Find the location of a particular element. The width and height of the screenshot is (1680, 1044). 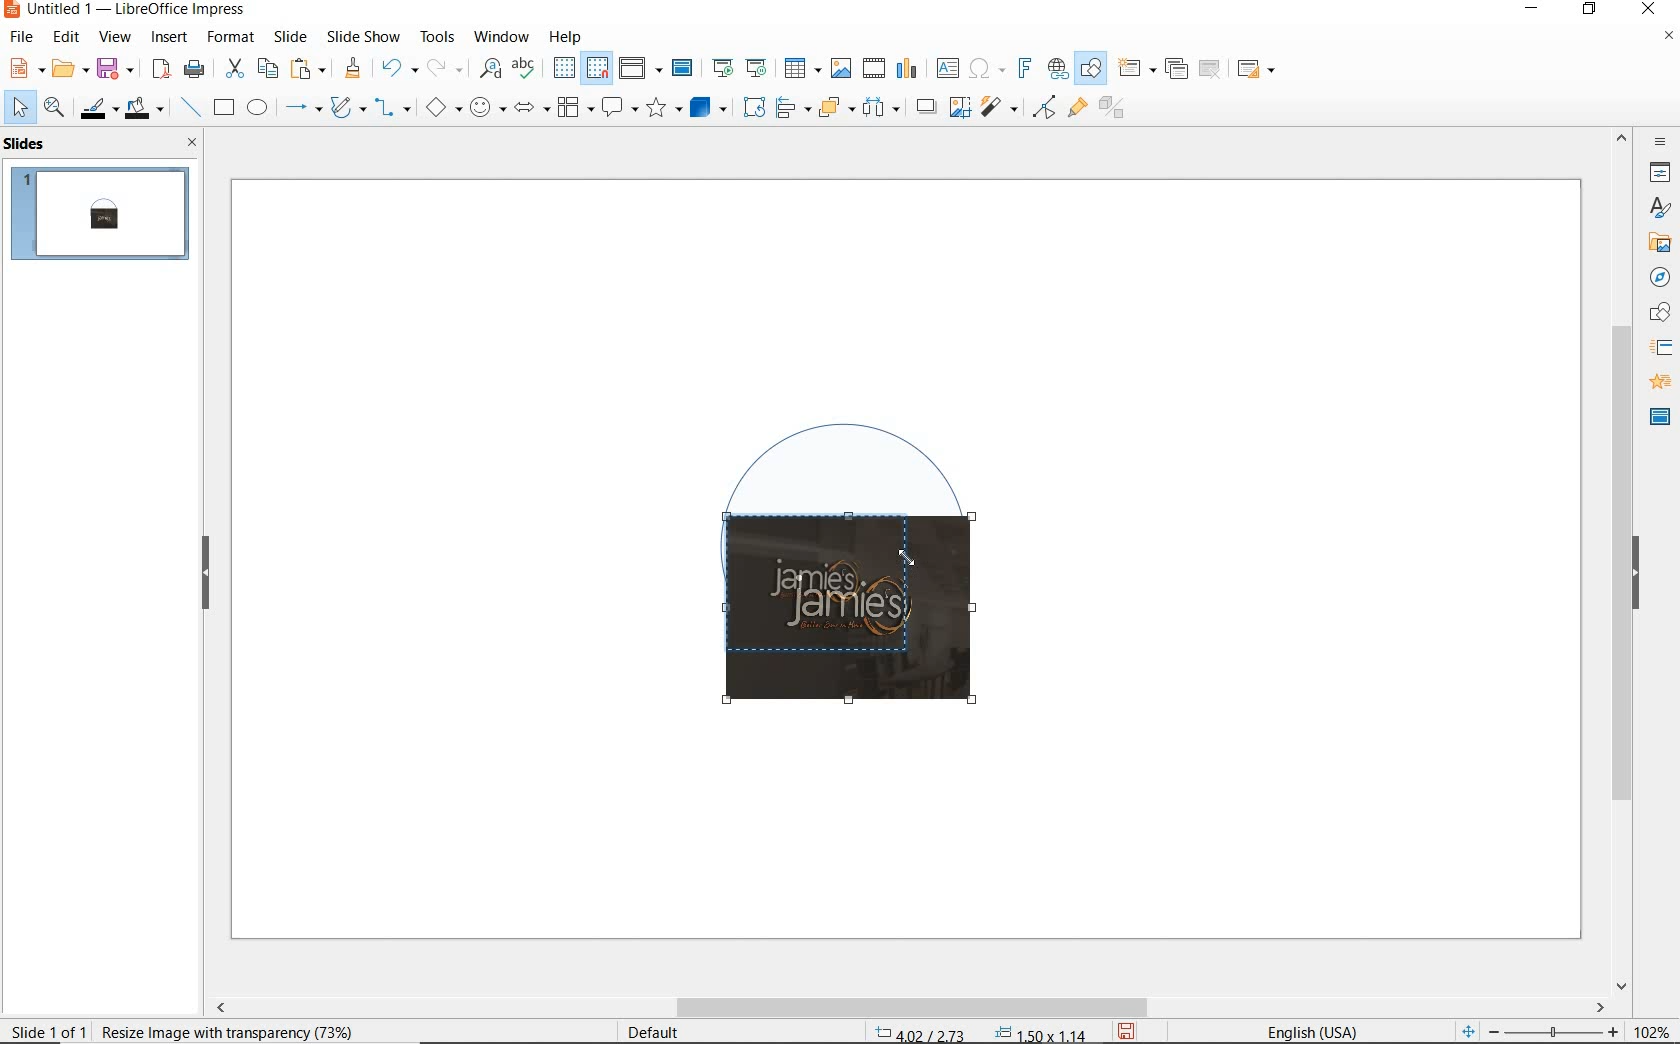

insert chart is located at coordinates (907, 69).